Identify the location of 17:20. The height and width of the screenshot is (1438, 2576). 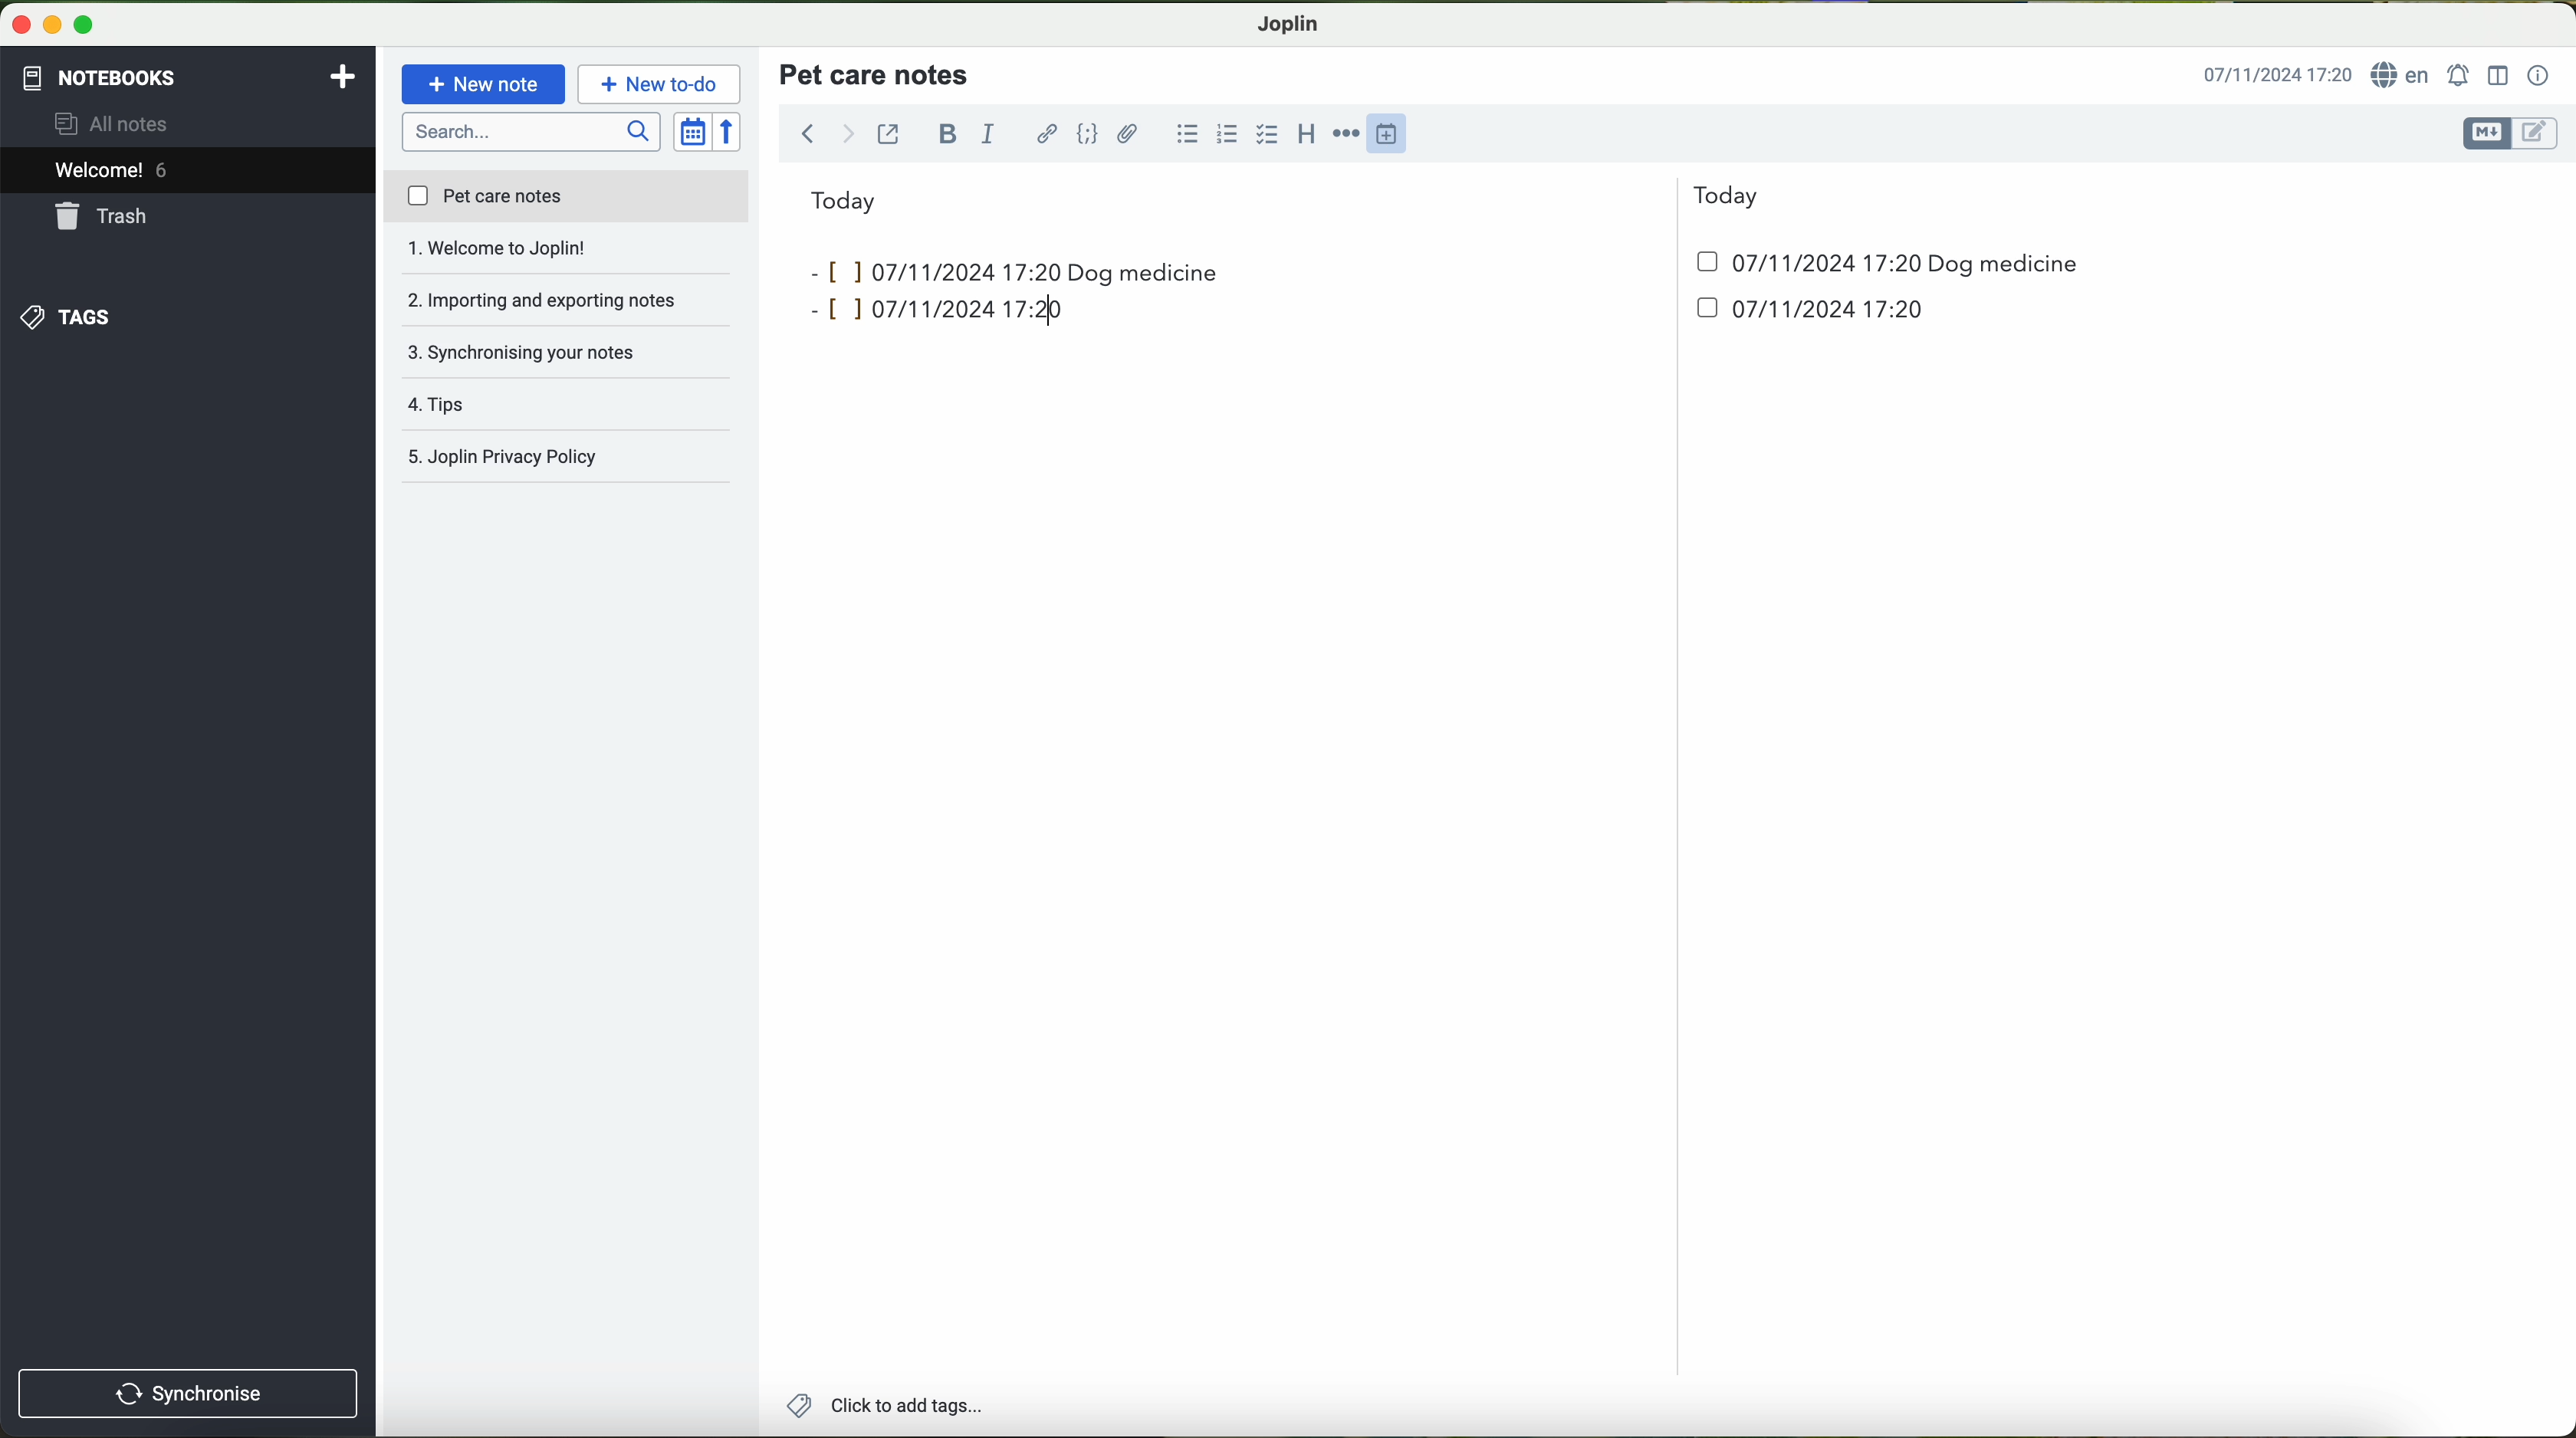
(1038, 307).